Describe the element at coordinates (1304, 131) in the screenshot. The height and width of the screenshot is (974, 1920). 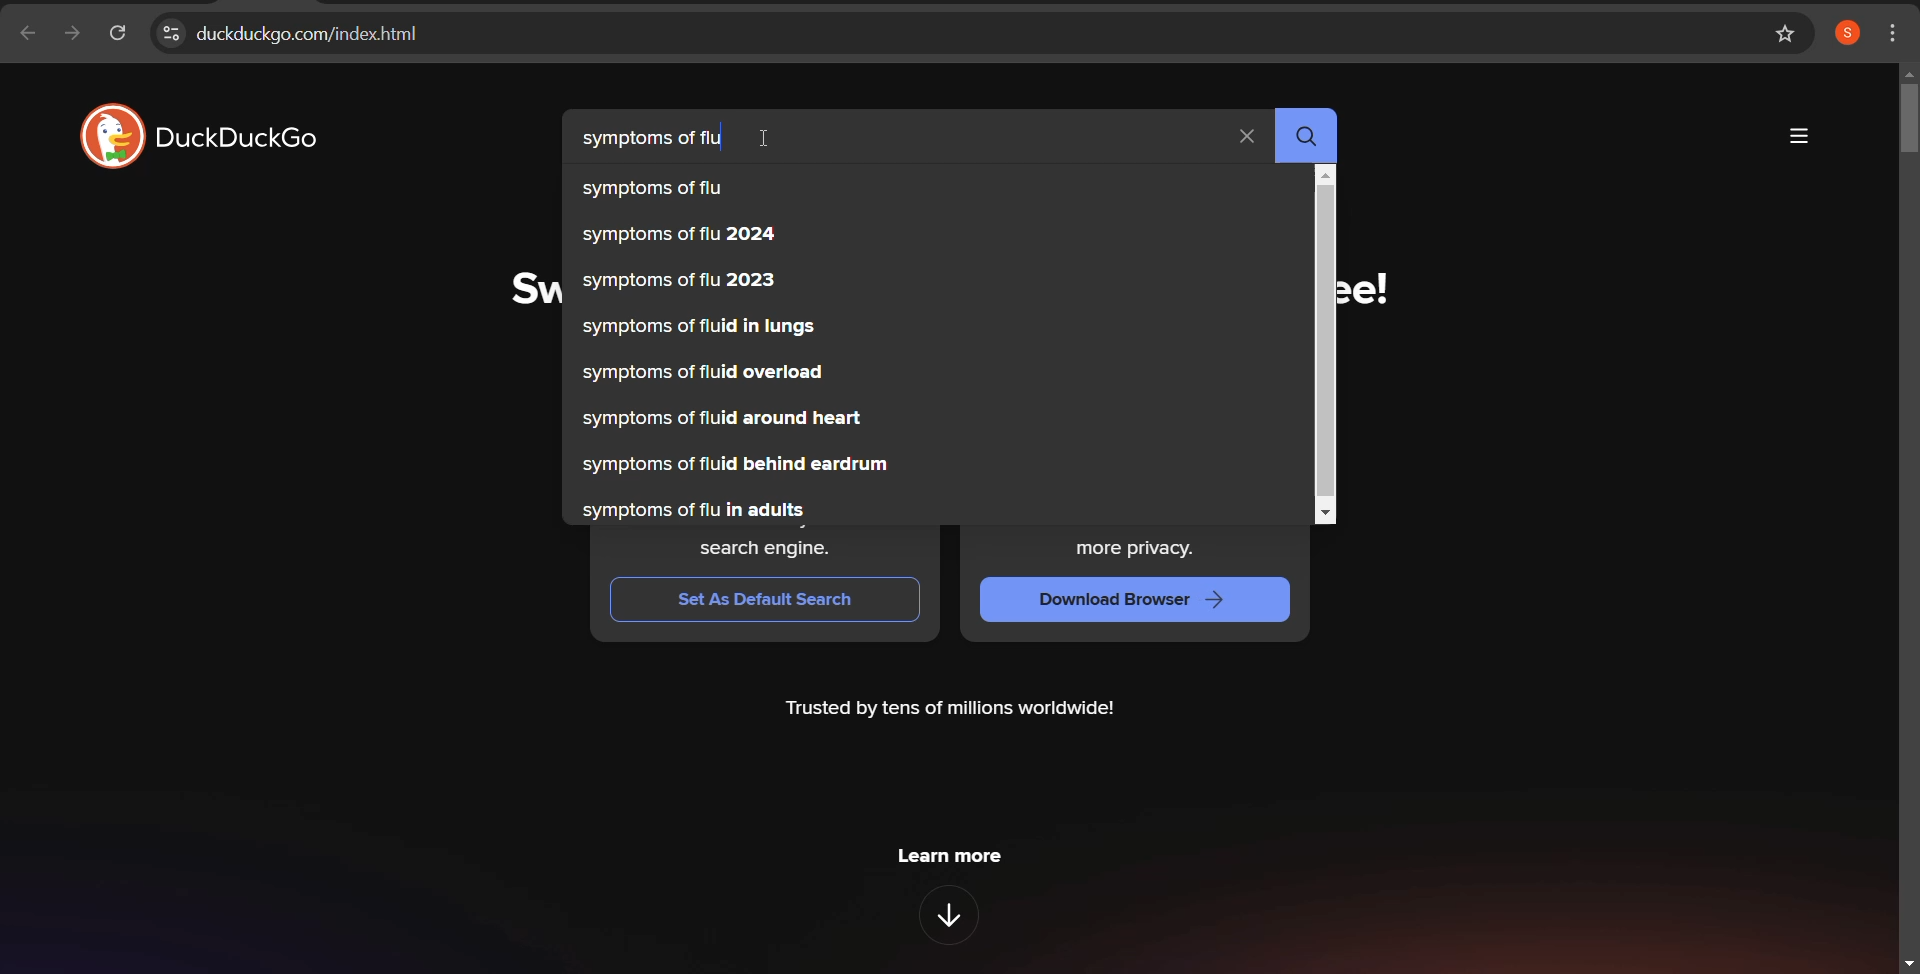
I see `search` at that location.